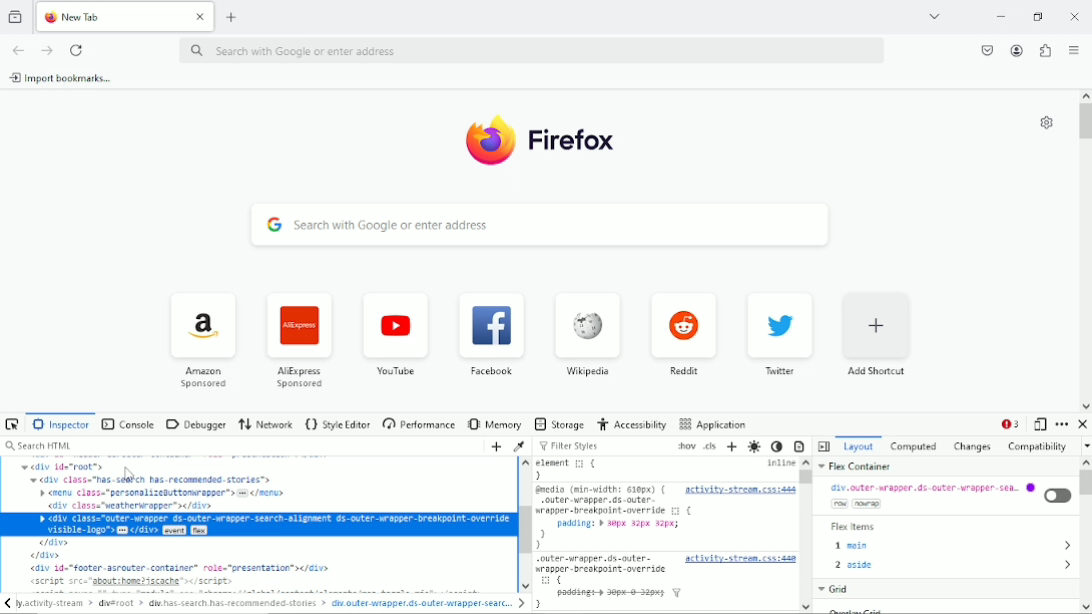 The width and height of the screenshot is (1092, 614). What do you see at coordinates (495, 424) in the screenshot?
I see `Memory` at bounding box center [495, 424].